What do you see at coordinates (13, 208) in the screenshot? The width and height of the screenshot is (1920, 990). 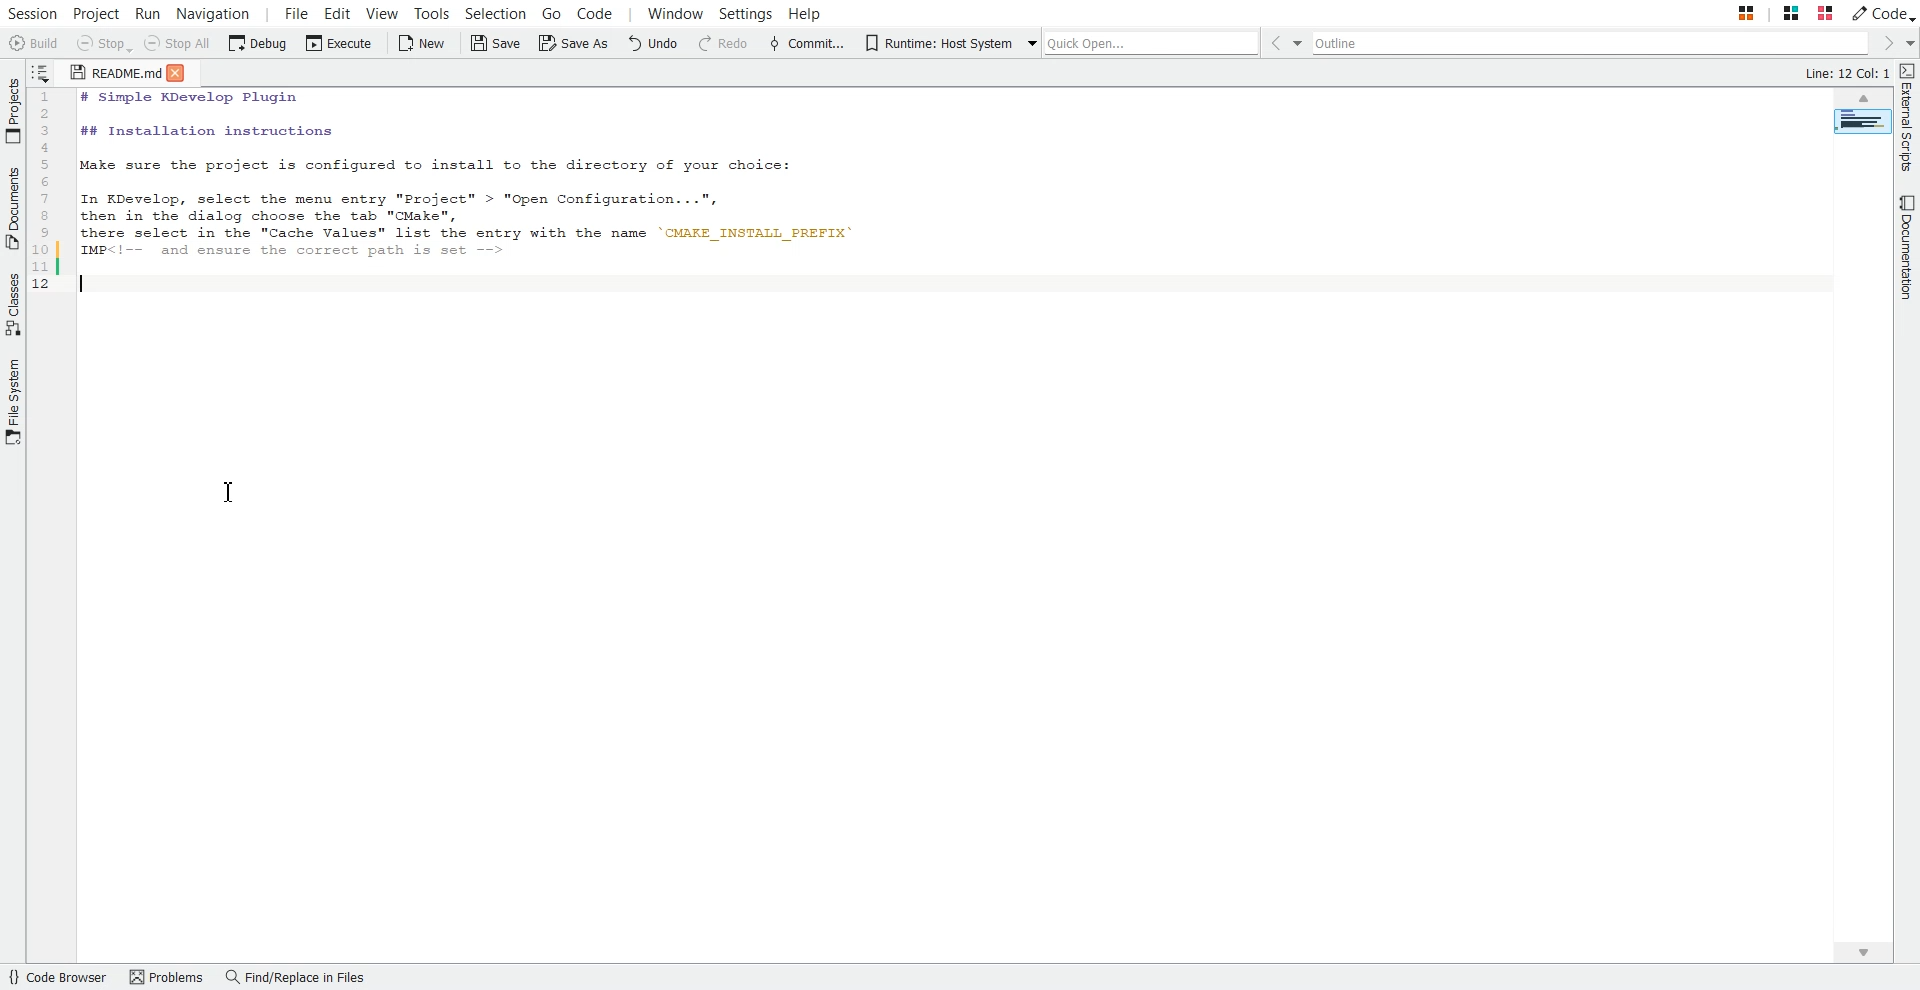 I see `Documents` at bounding box center [13, 208].